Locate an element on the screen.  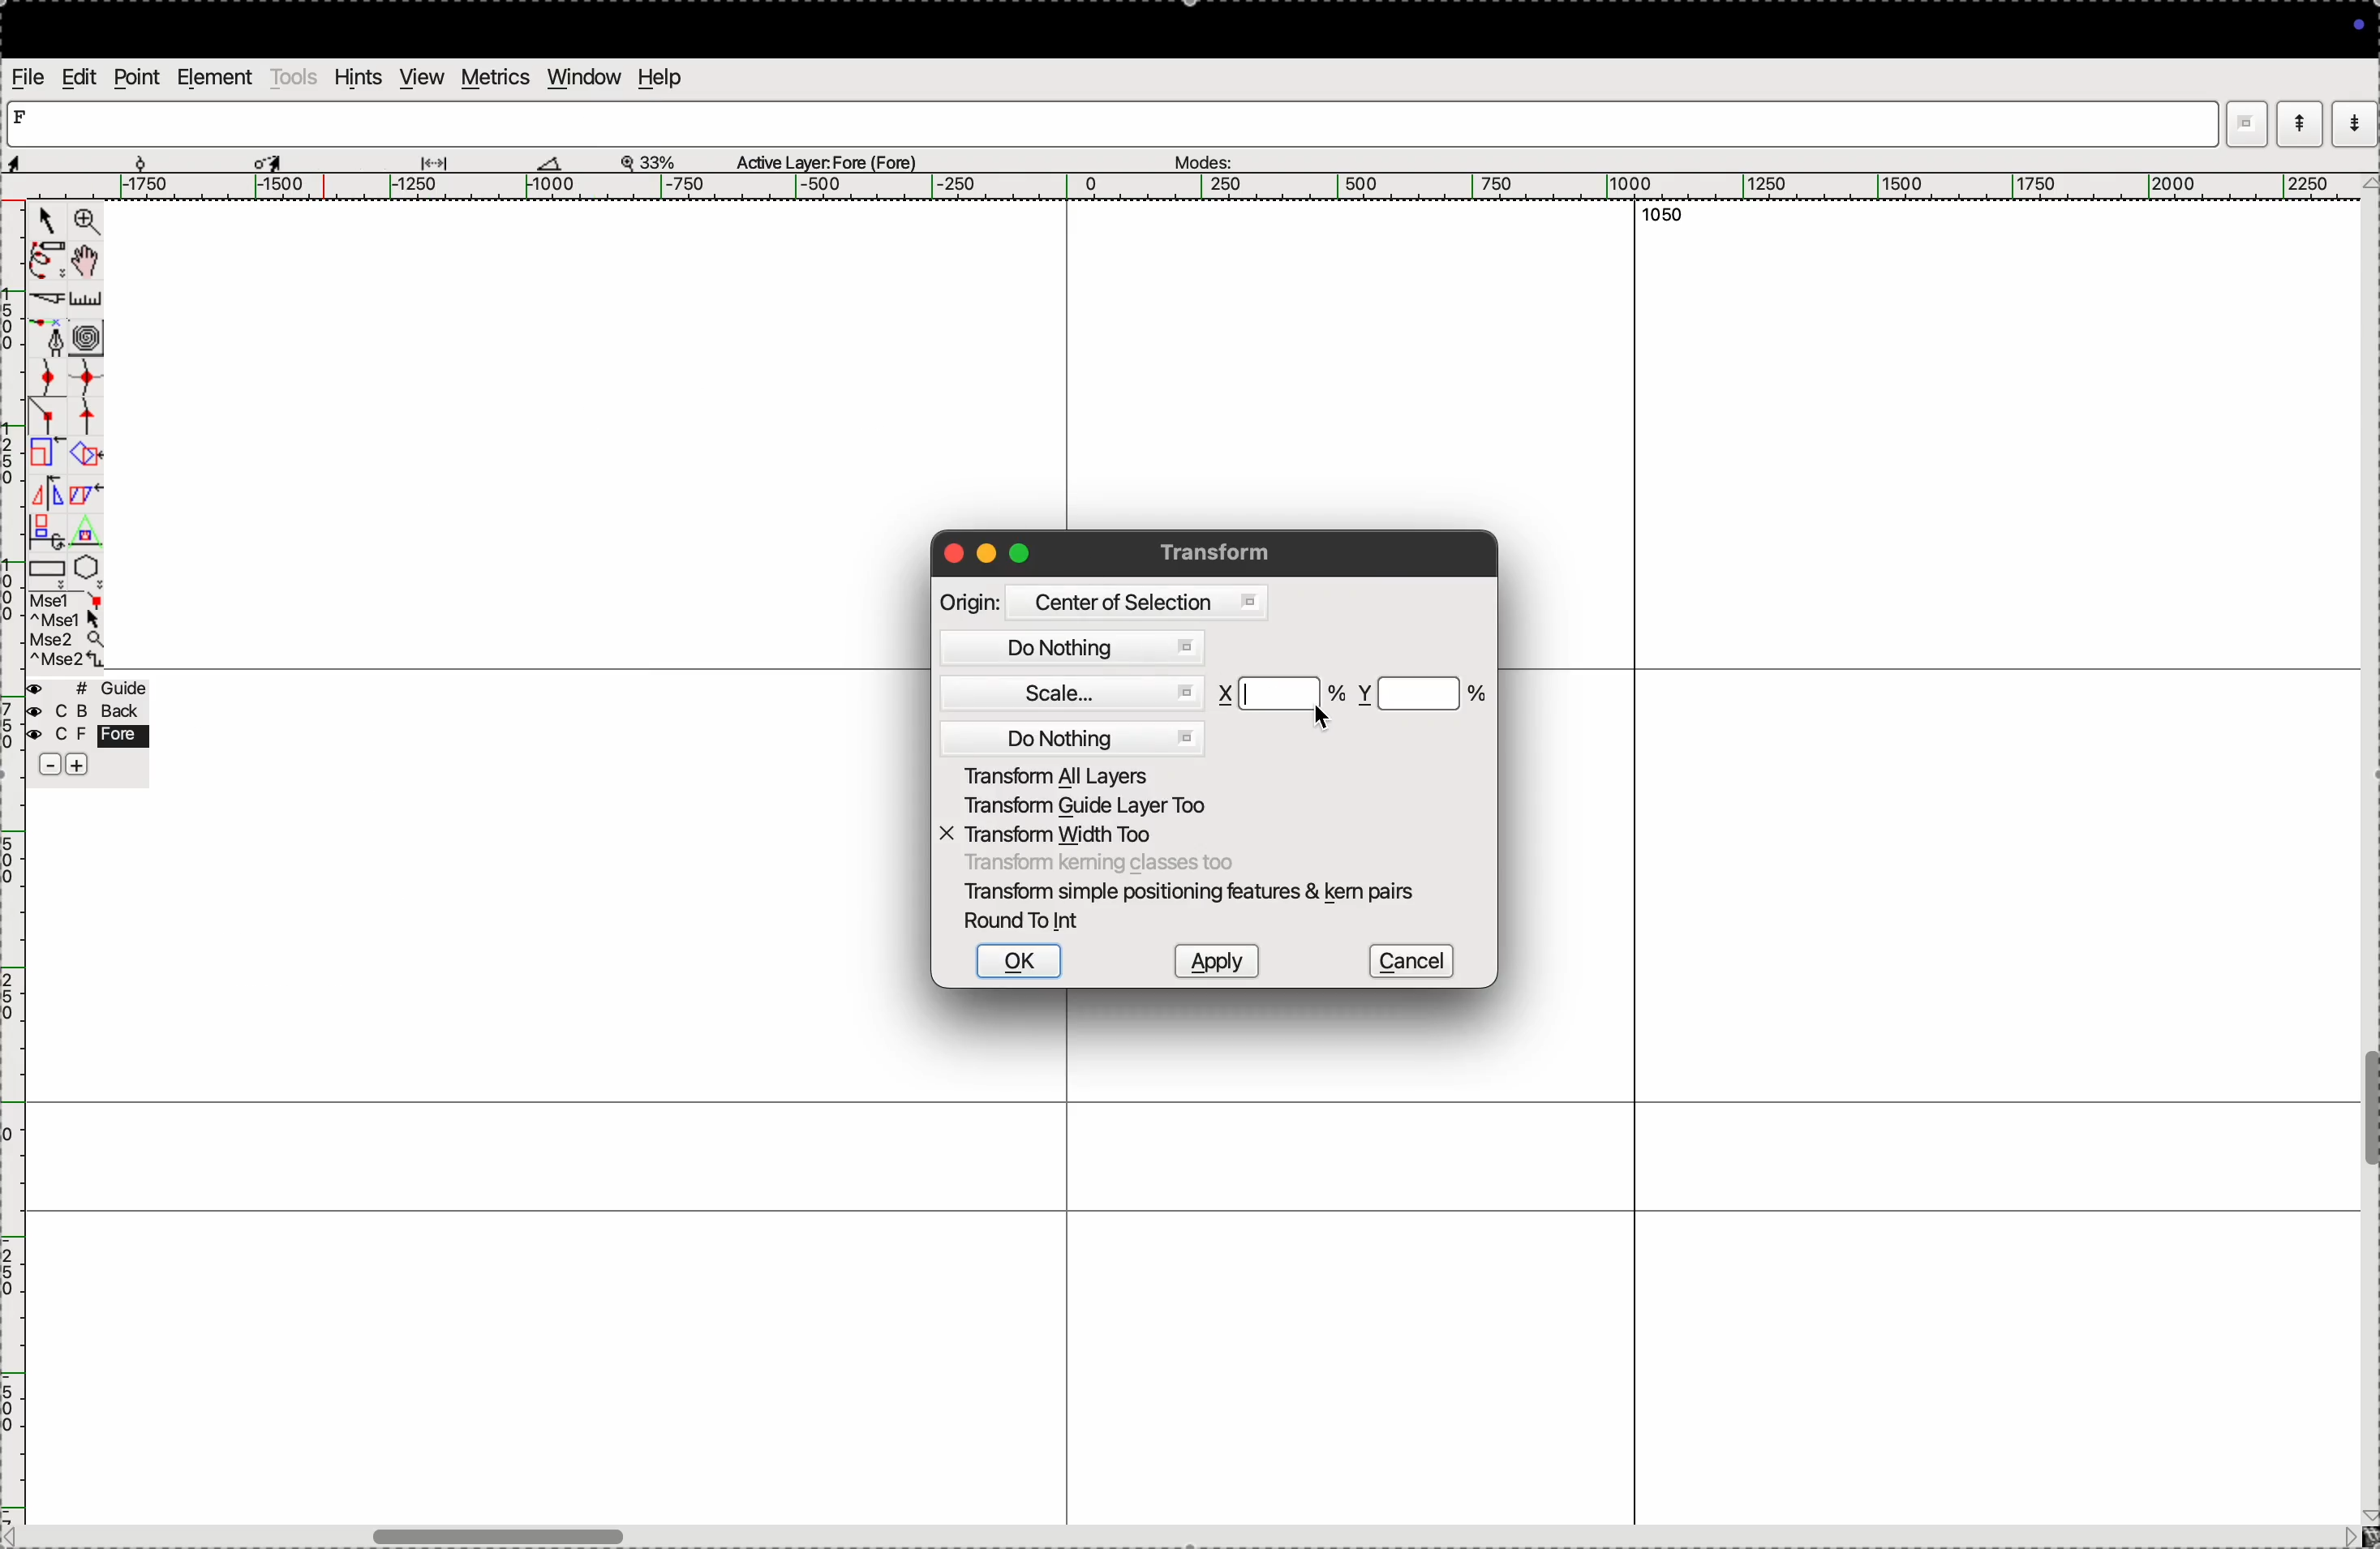
add is located at coordinates (79, 768).